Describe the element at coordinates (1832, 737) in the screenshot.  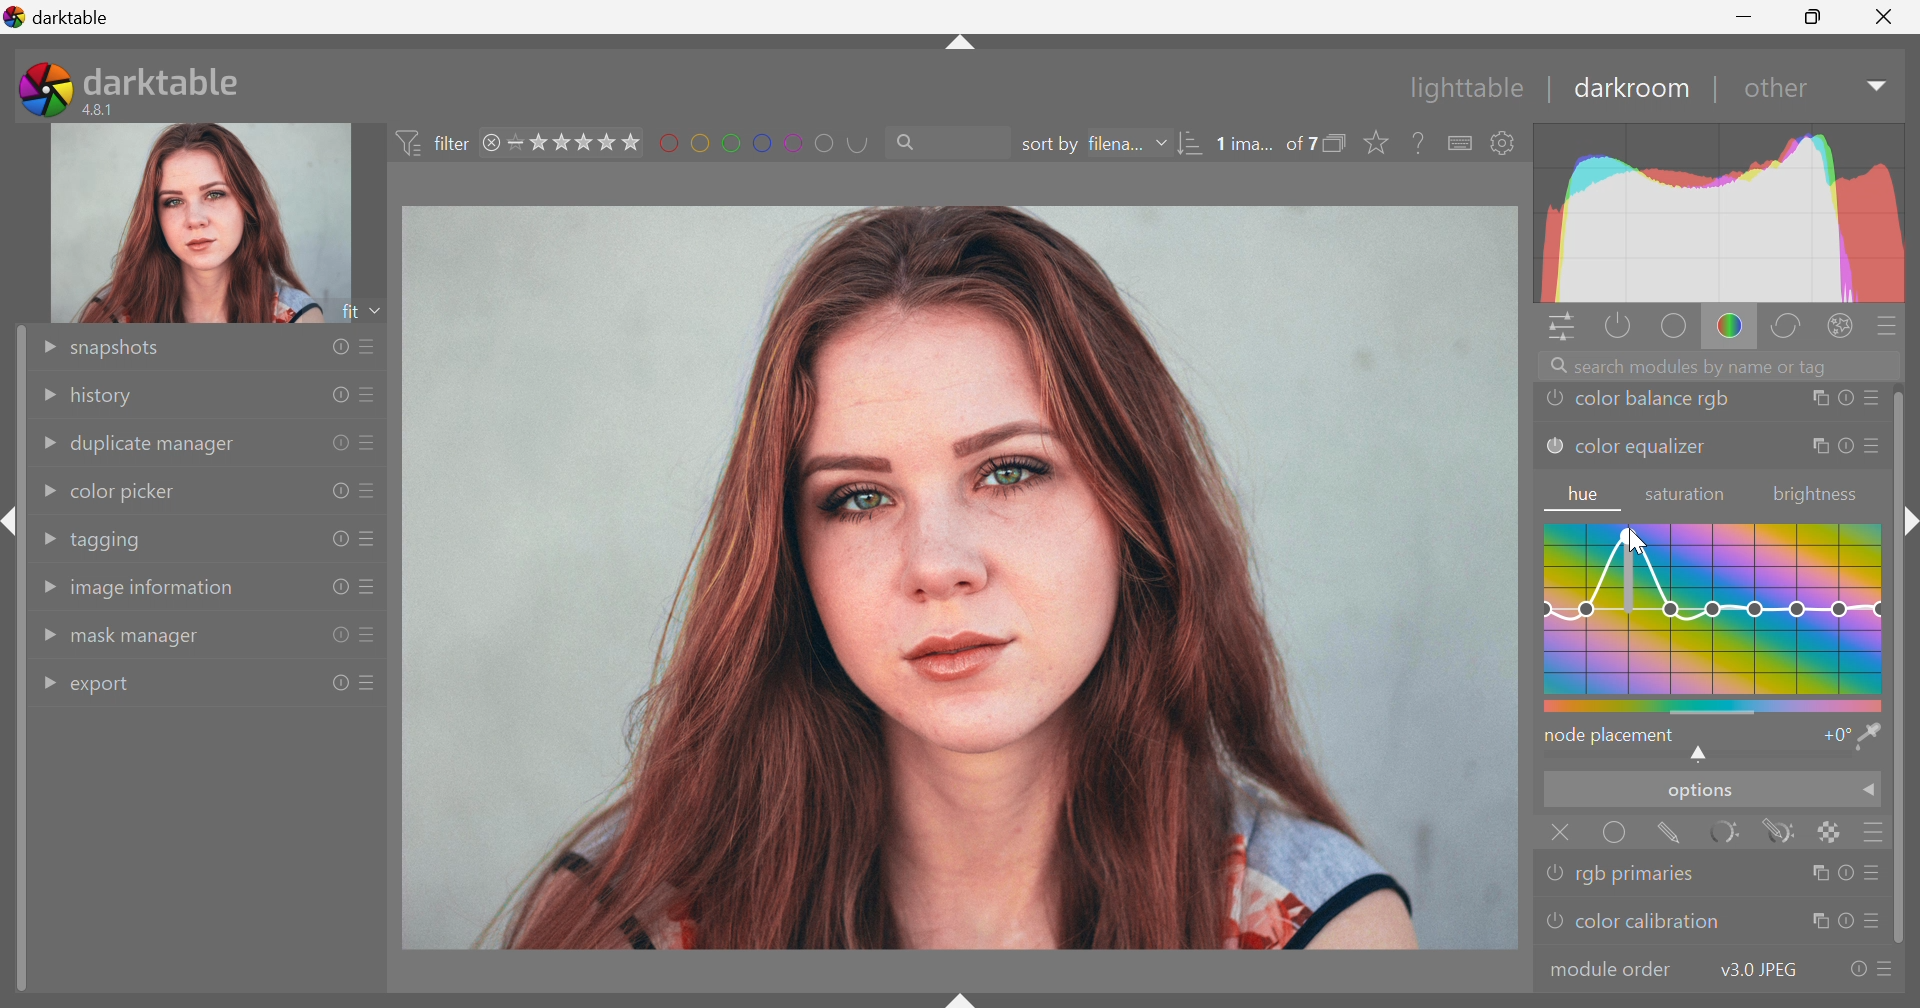
I see `+0°` at that location.